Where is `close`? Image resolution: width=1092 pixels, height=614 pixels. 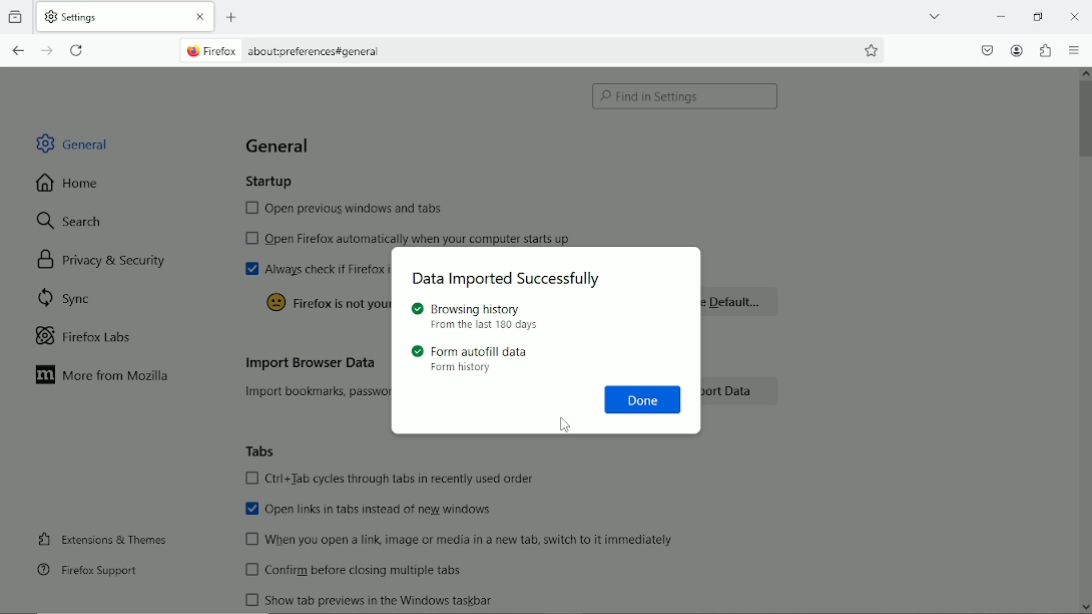 close is located at coordinates (1076, 15).